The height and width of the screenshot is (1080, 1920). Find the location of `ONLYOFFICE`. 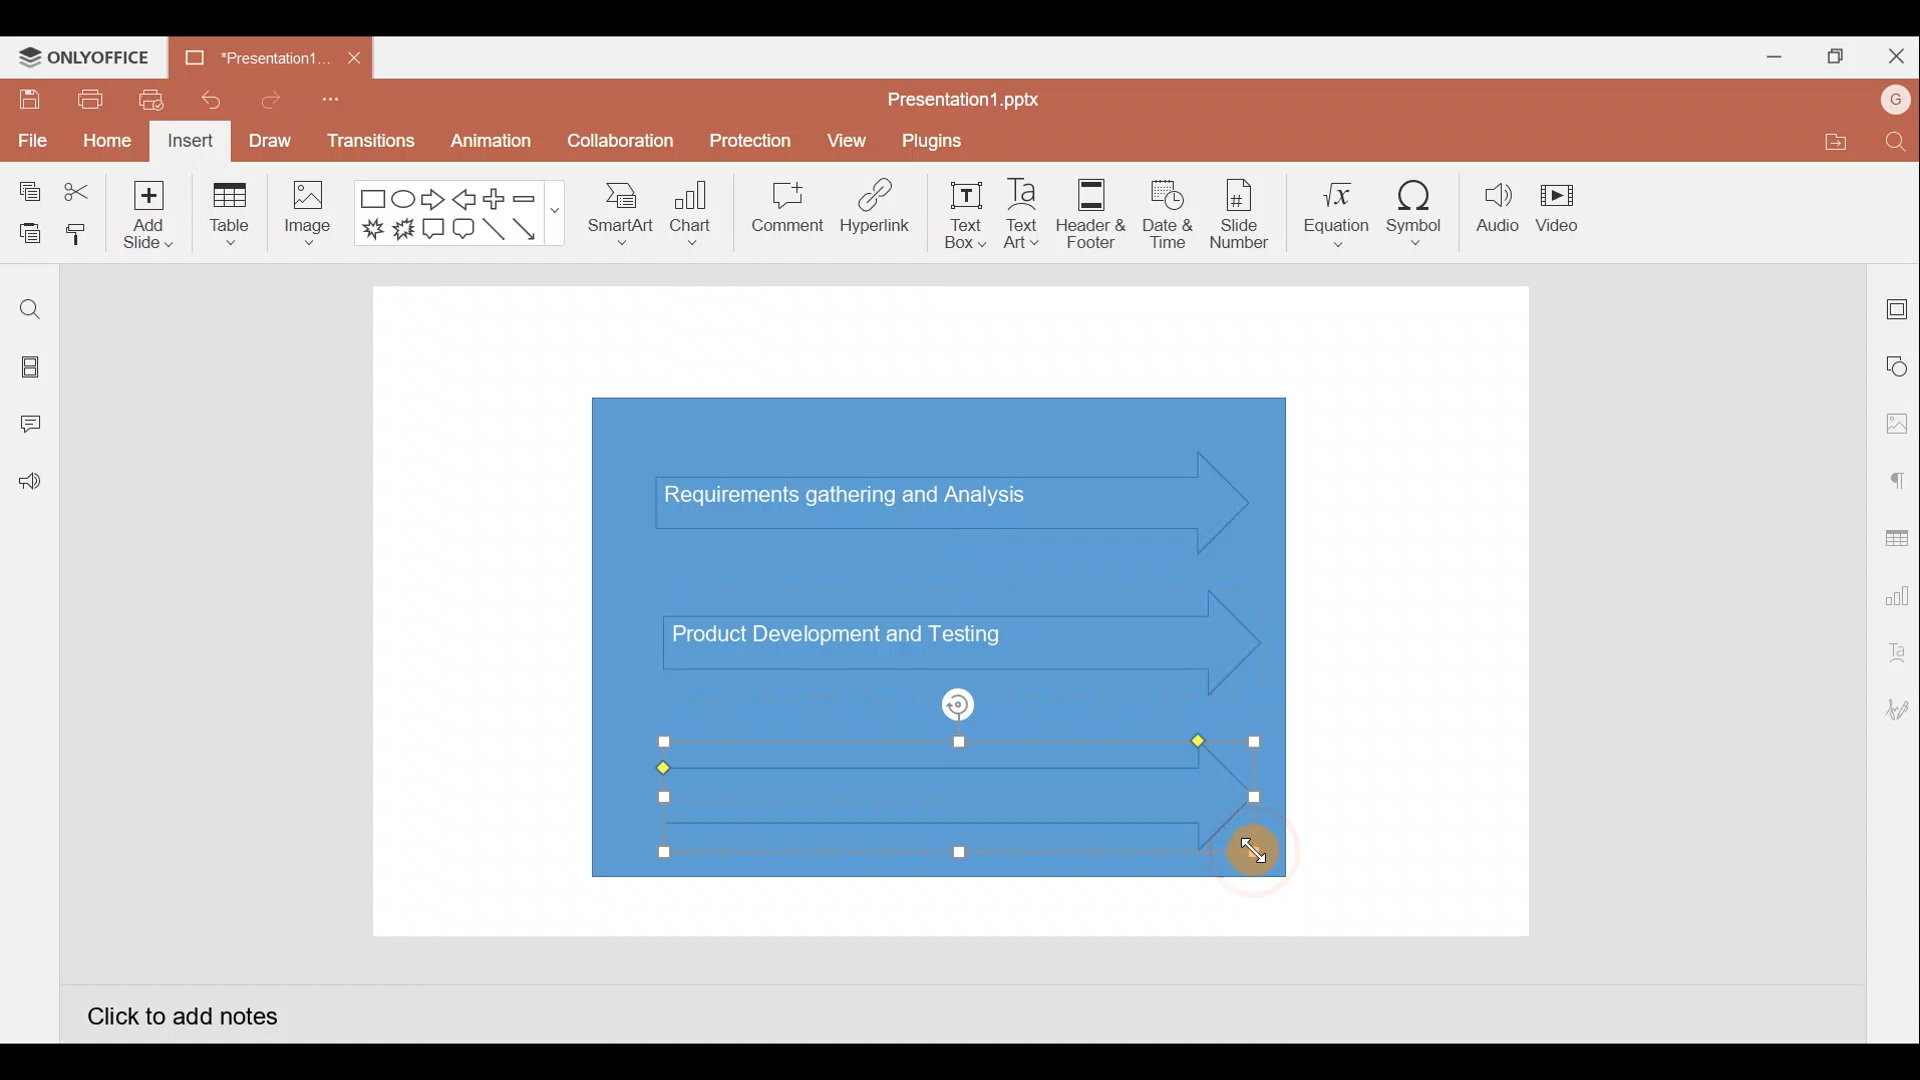

ONLYOFFICE is located at coordinates (85, 57).